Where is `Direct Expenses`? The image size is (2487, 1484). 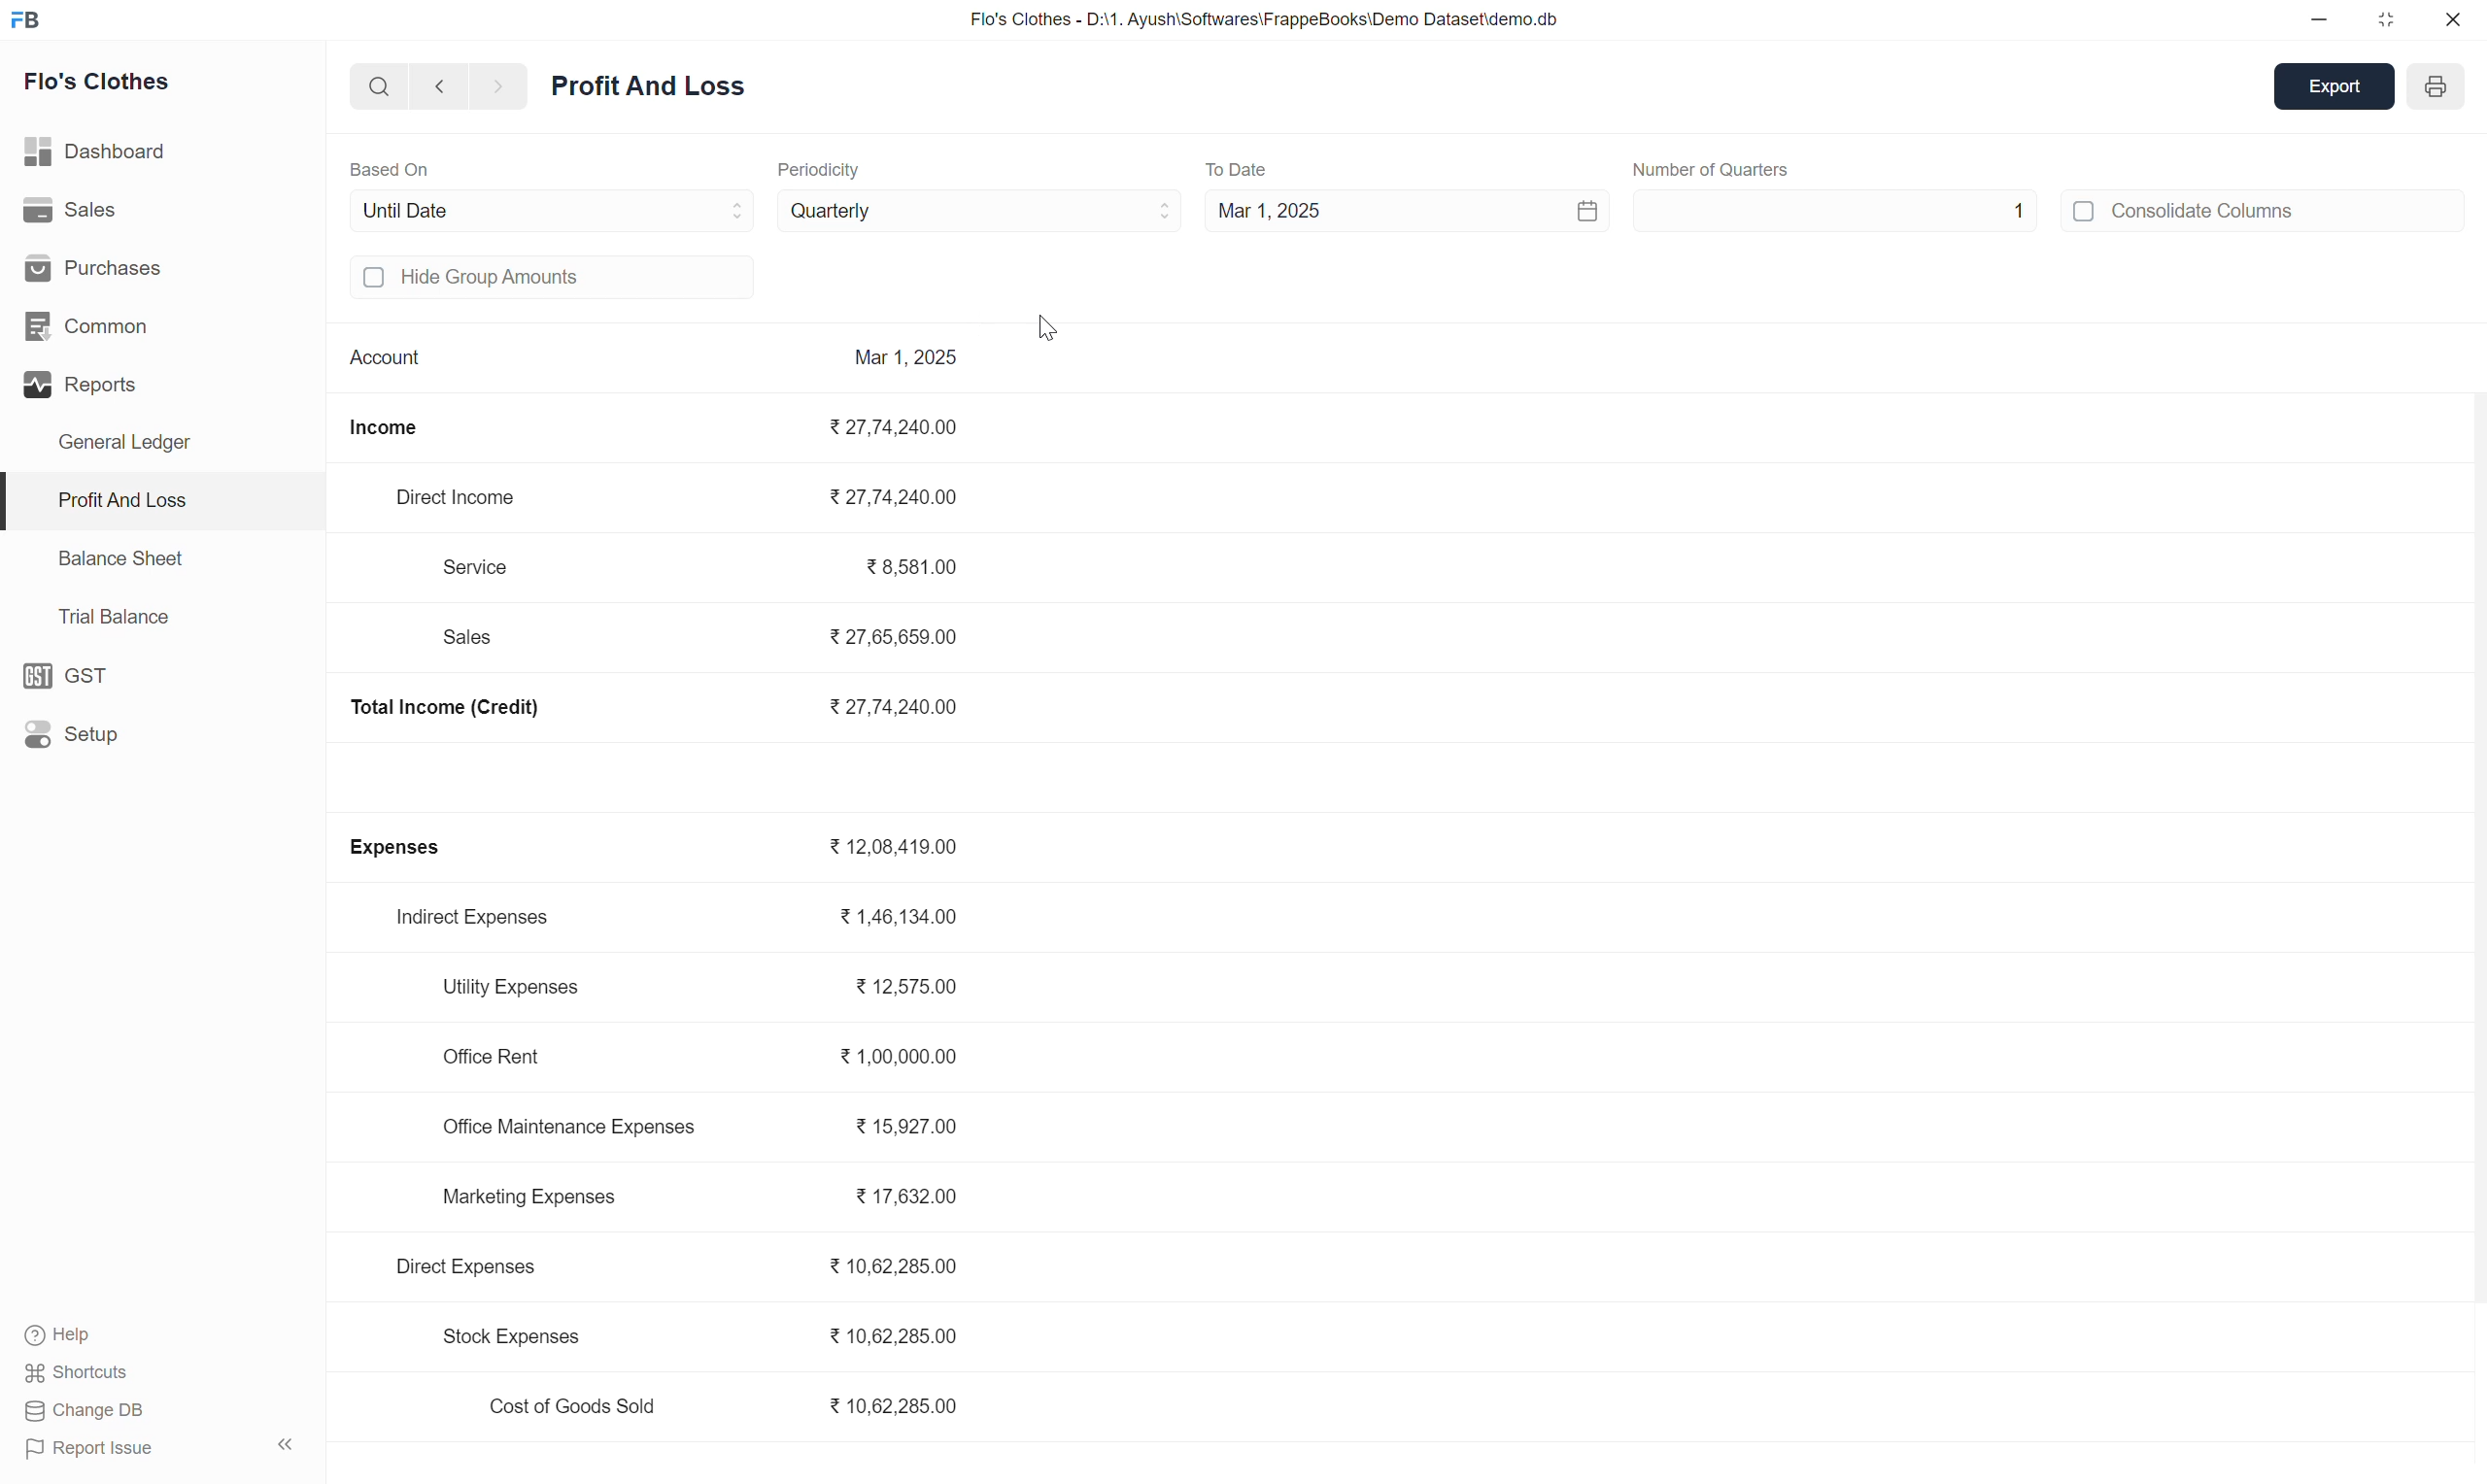 Direct Expenses is located at coordinates (480, 1267).